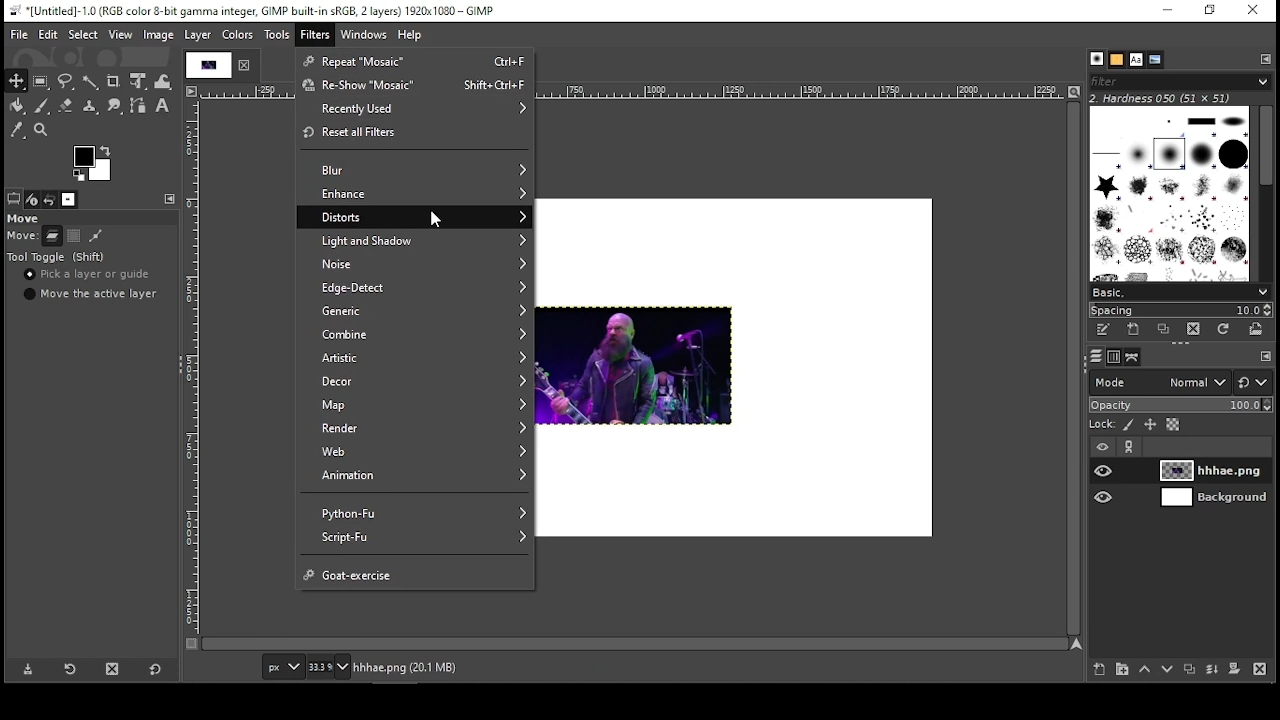  What do you see at coordinates (67, 105) in the screenshot?
I see `eraser tool` at bounding box center [67, 105].